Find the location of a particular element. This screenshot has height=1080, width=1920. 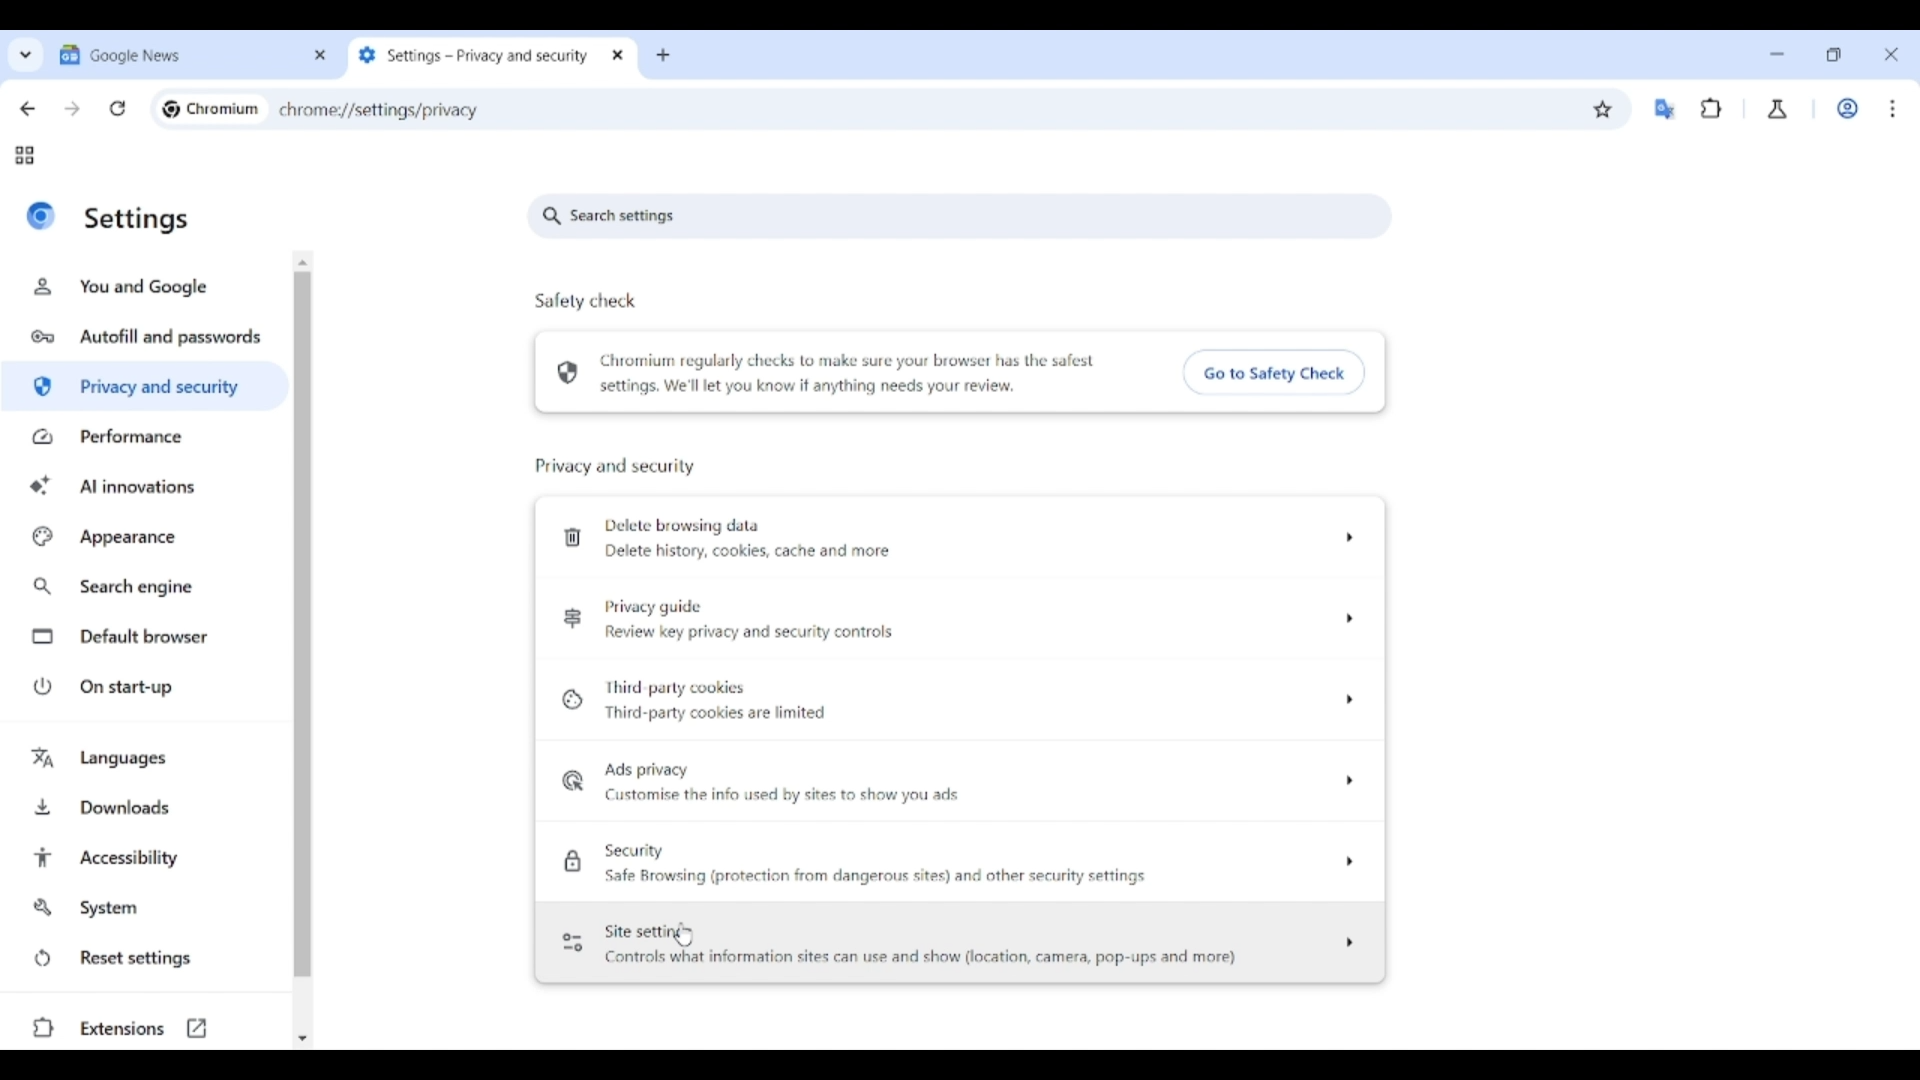

Go to safety check is located at coordinates (1275, 372).